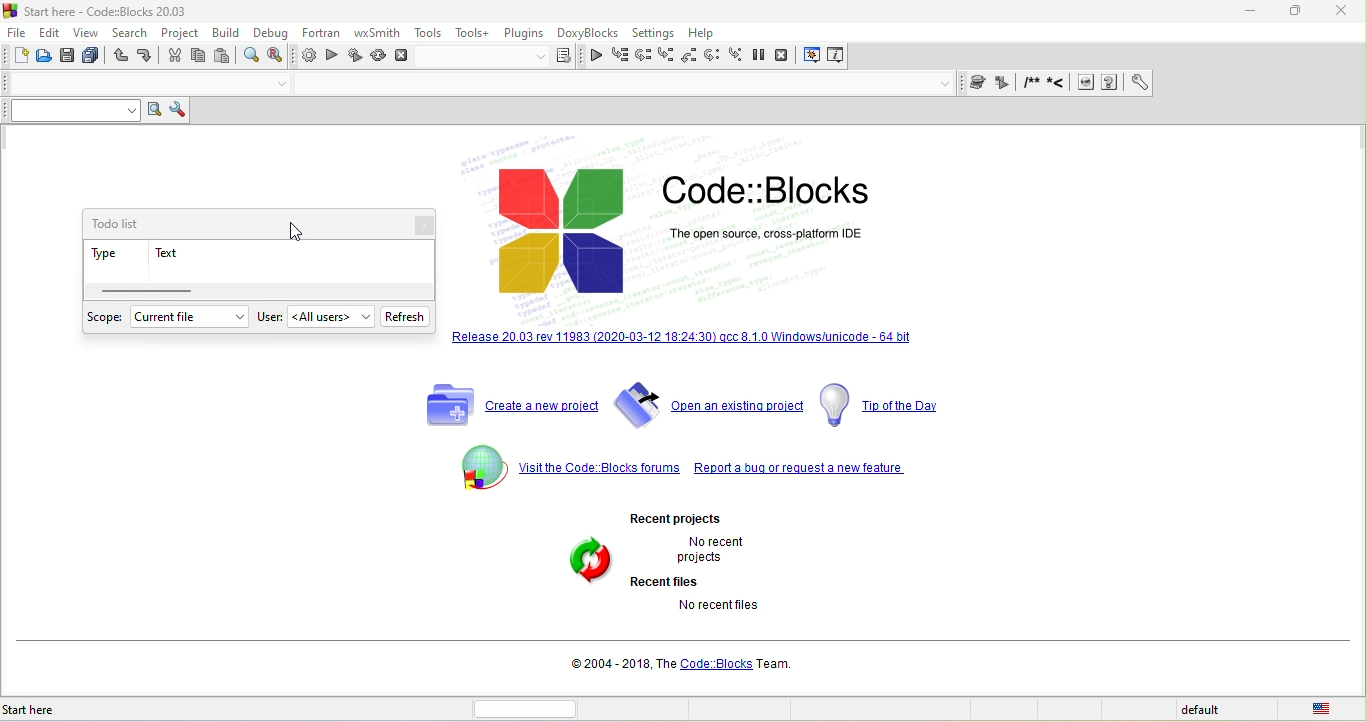 The width and height of the screenshot is (1366, 722). What do you see at coordinates (1088, 84) in the screenshot?
I see `run html` at bounding box center [1088, 84].